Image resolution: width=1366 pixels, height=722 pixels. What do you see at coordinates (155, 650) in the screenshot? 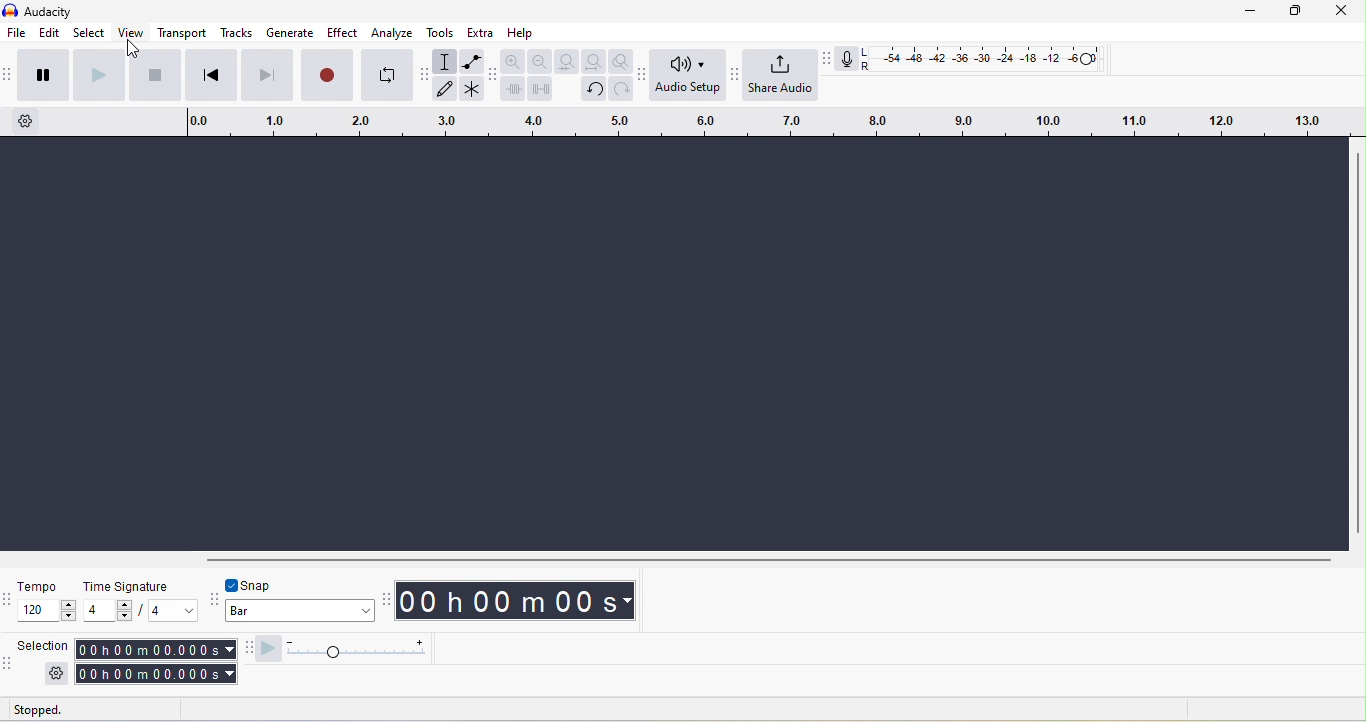
I see `selection start time` at bounding box center [155, 650].